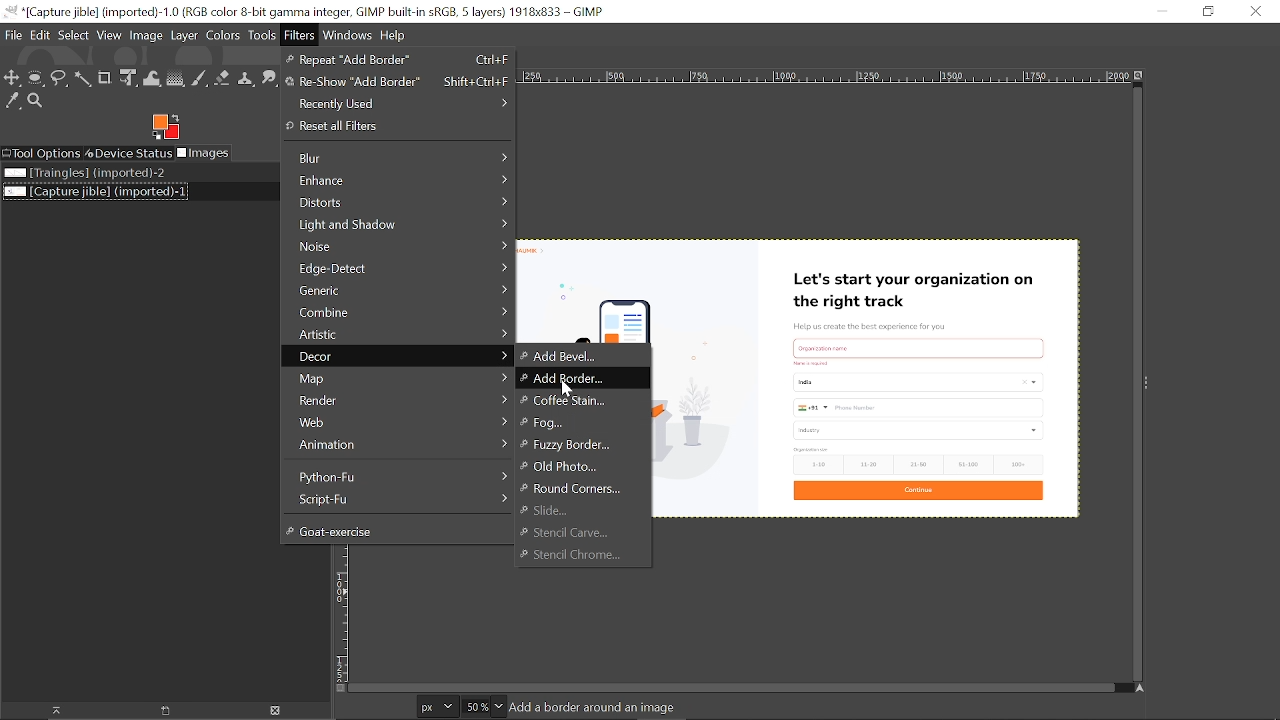 This screenshot has height=720, width=1280. Describe the element at coordinates (176, 78) in the screenshot. I see `Gradient tool` at that location.